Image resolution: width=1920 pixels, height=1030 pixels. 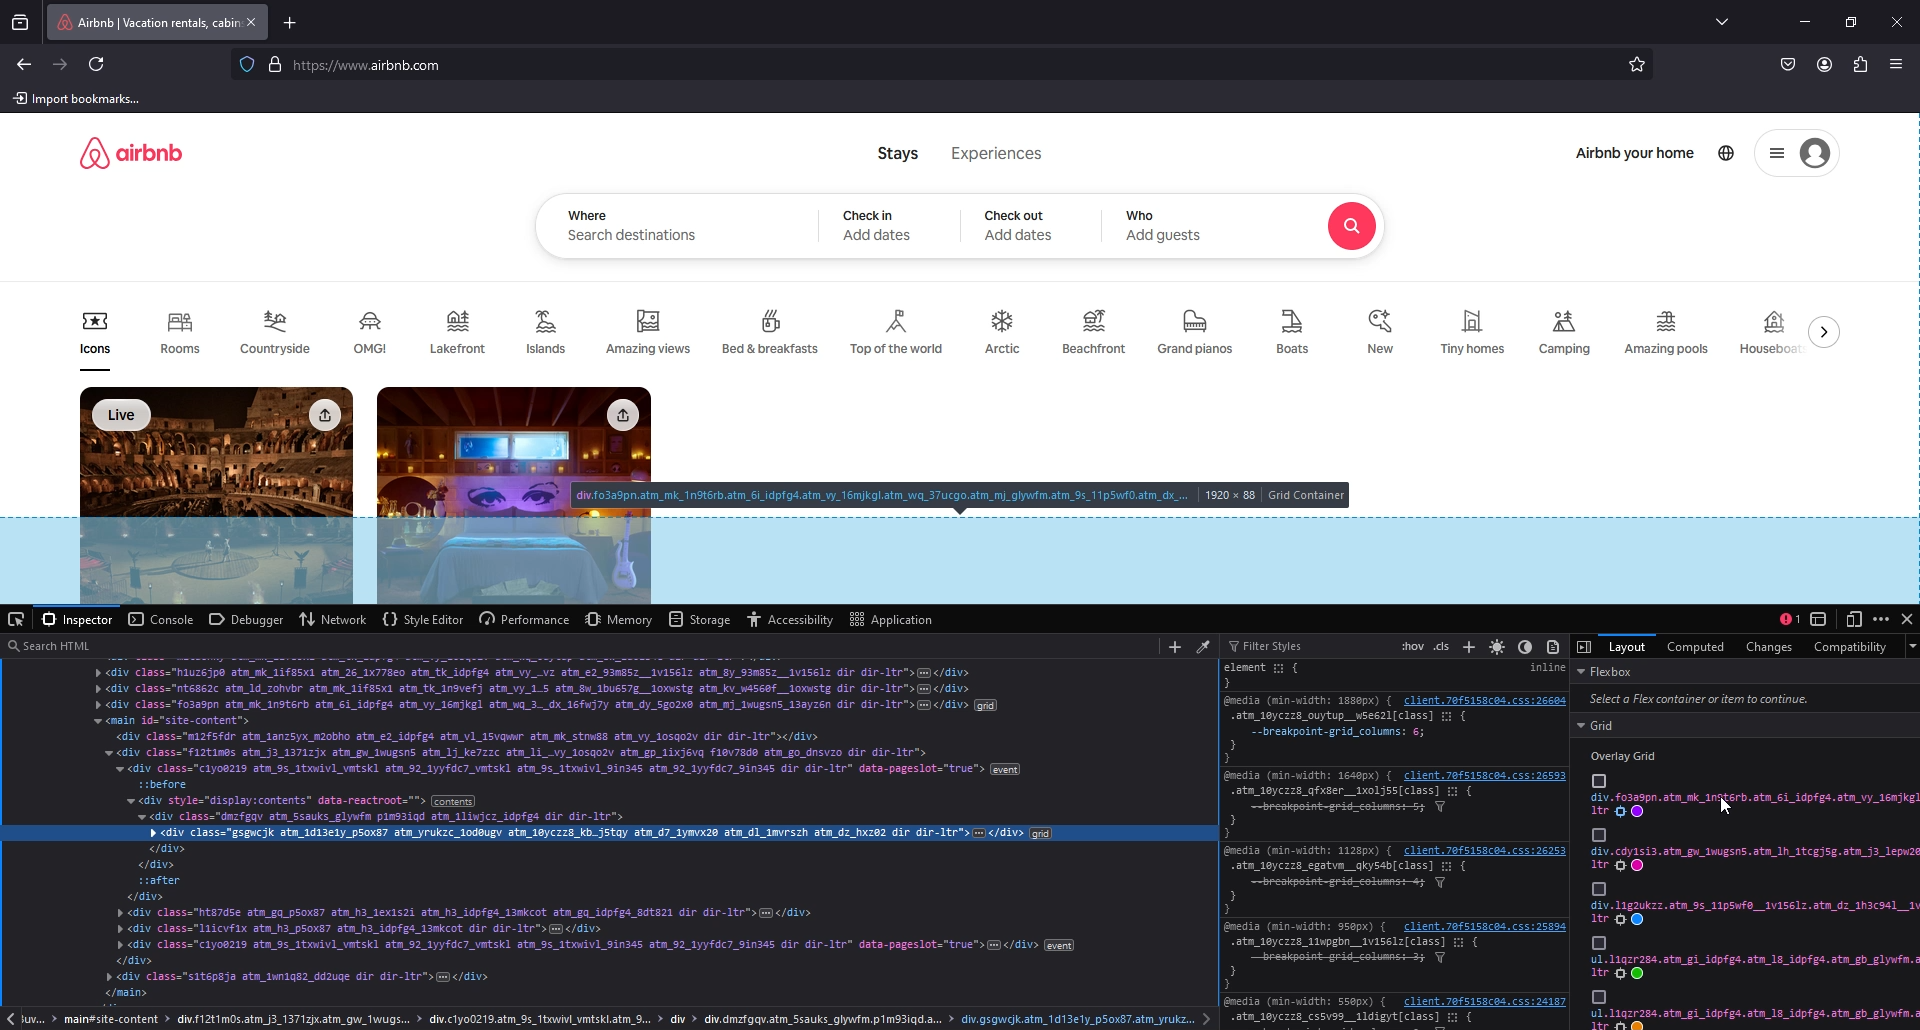 What do you see at coordinates (1852, 647) in the screenshot?
I see `compatibility` at bounding box center [1852, 647].